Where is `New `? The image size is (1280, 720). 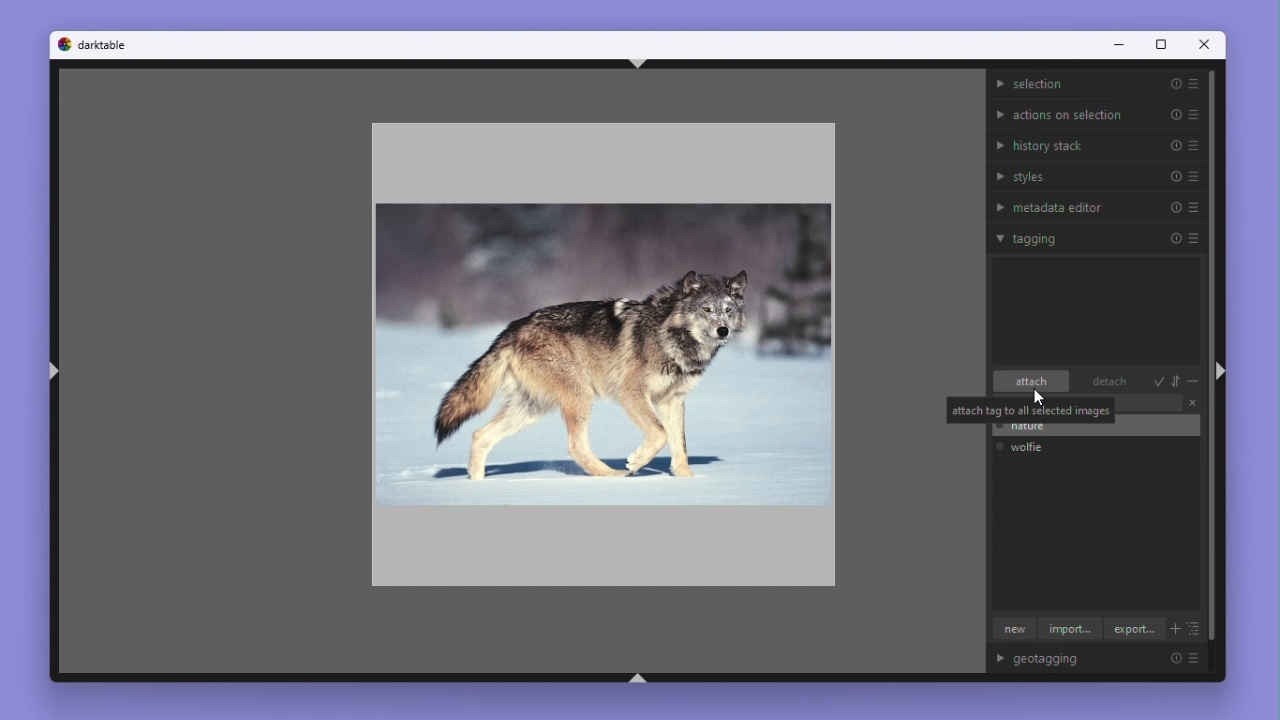
New  is located at coordinates (1011, 630).